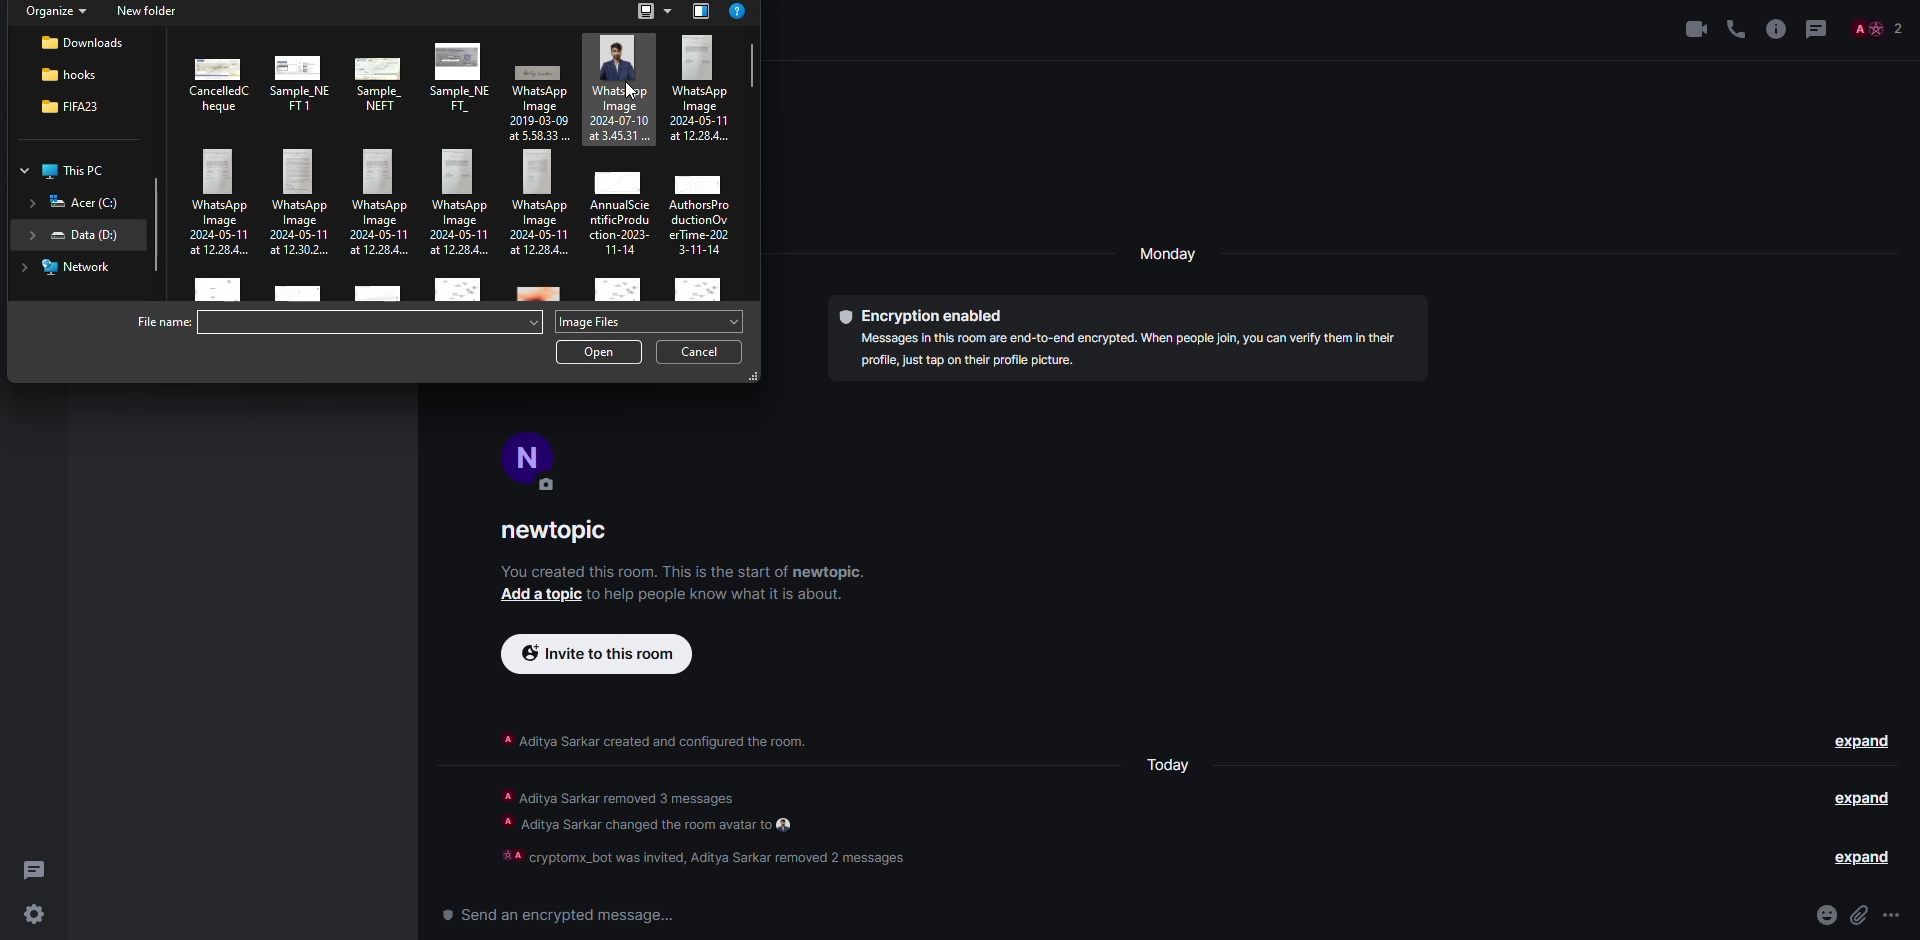 The height and width of the screenshot is (940, 1920). What do you see at coordinates (1131, 349) in the screenshot?
I see `info` at bounding box center [1131, 349].